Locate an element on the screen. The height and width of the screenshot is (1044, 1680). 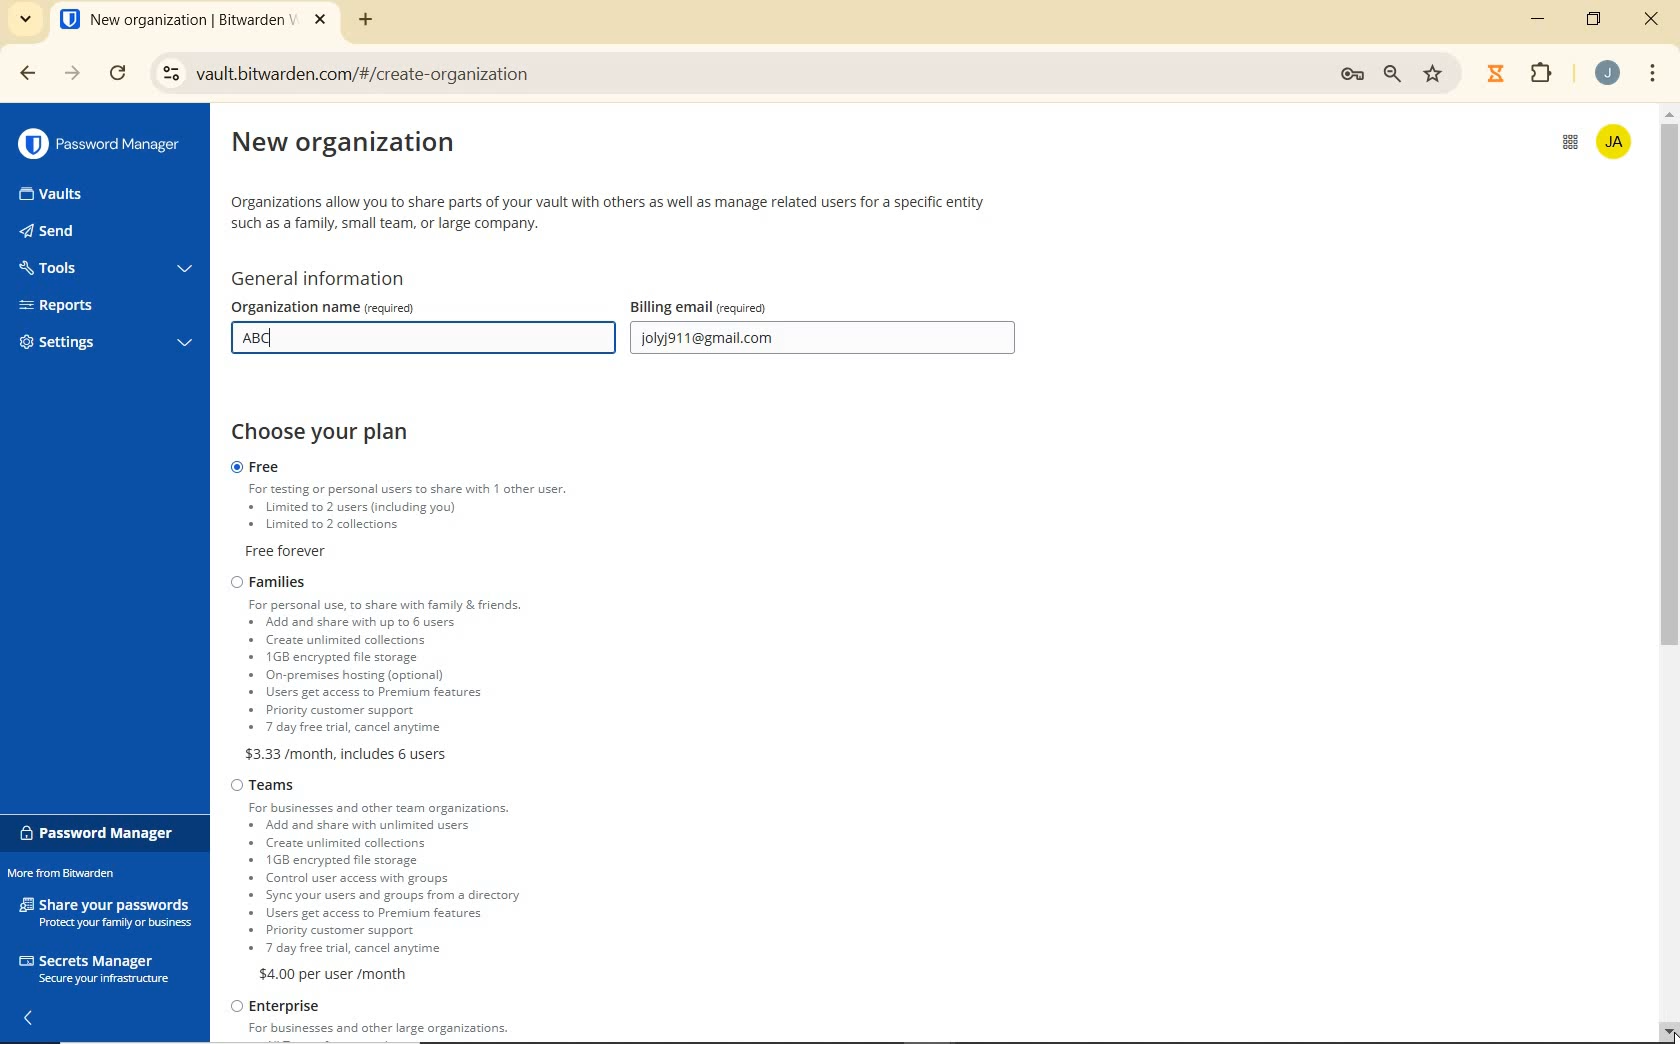
admin console is located at coordinates (1562, 150).